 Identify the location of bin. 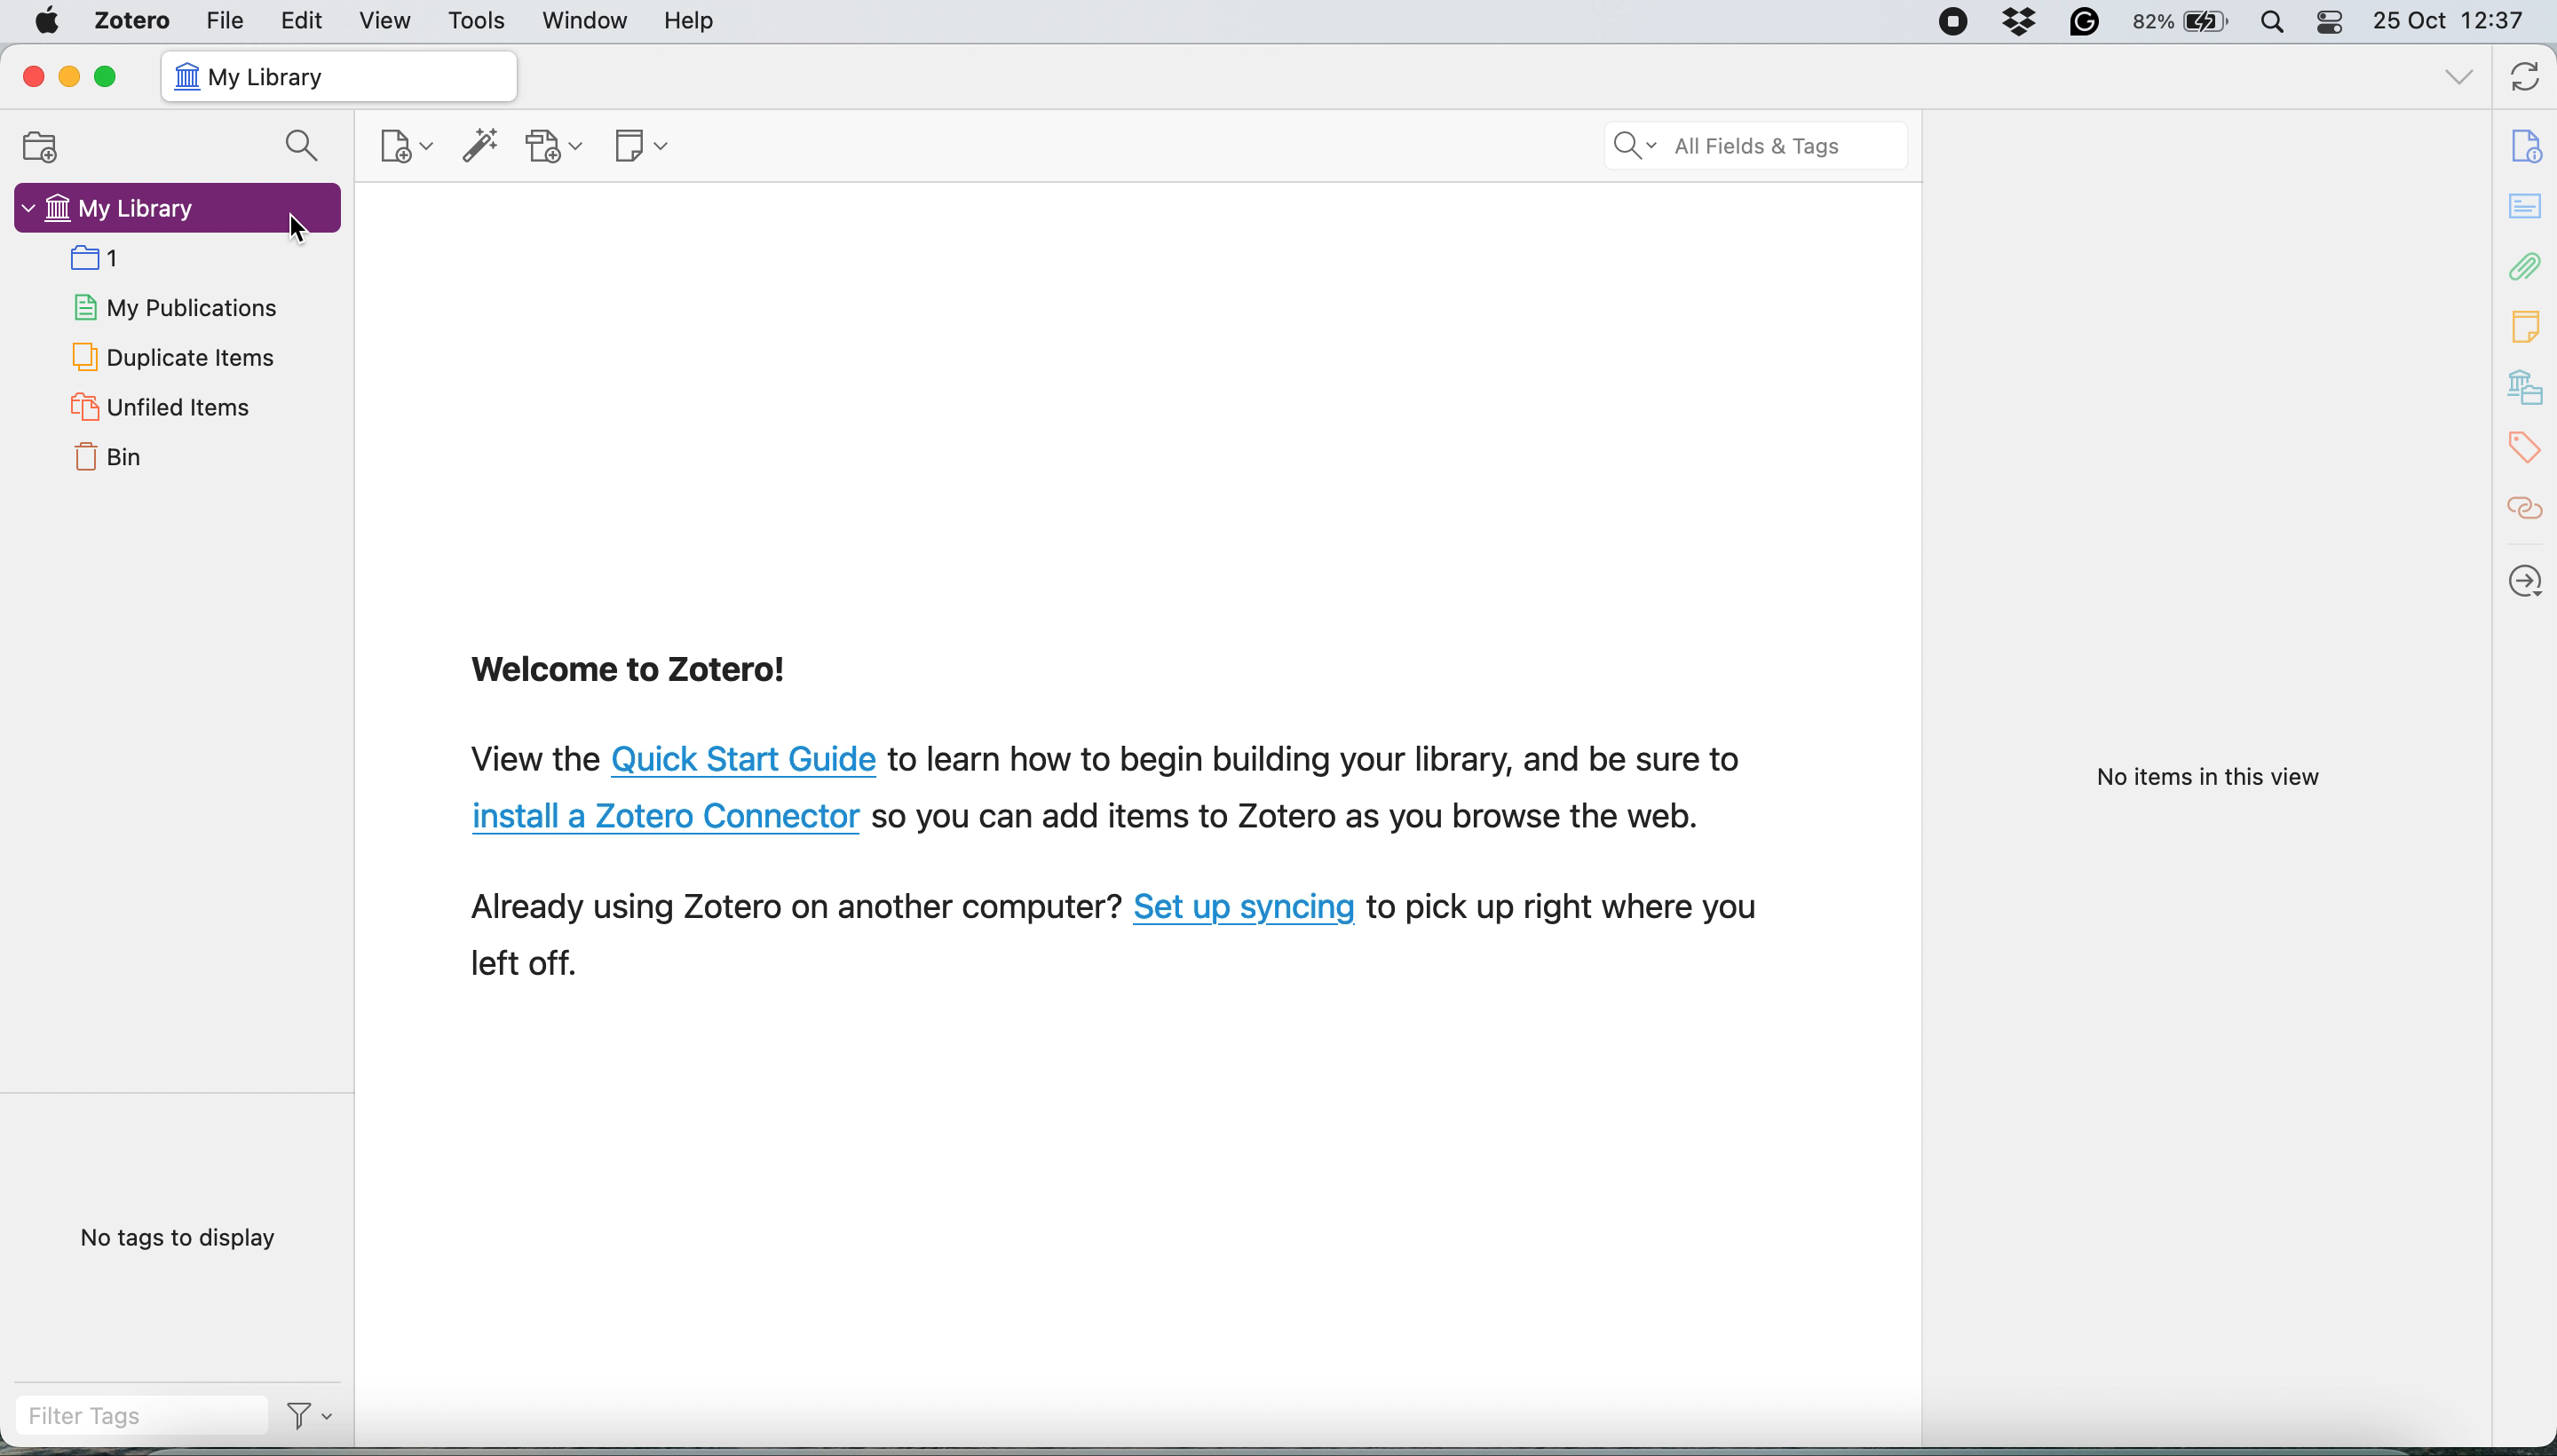
(111, 462).